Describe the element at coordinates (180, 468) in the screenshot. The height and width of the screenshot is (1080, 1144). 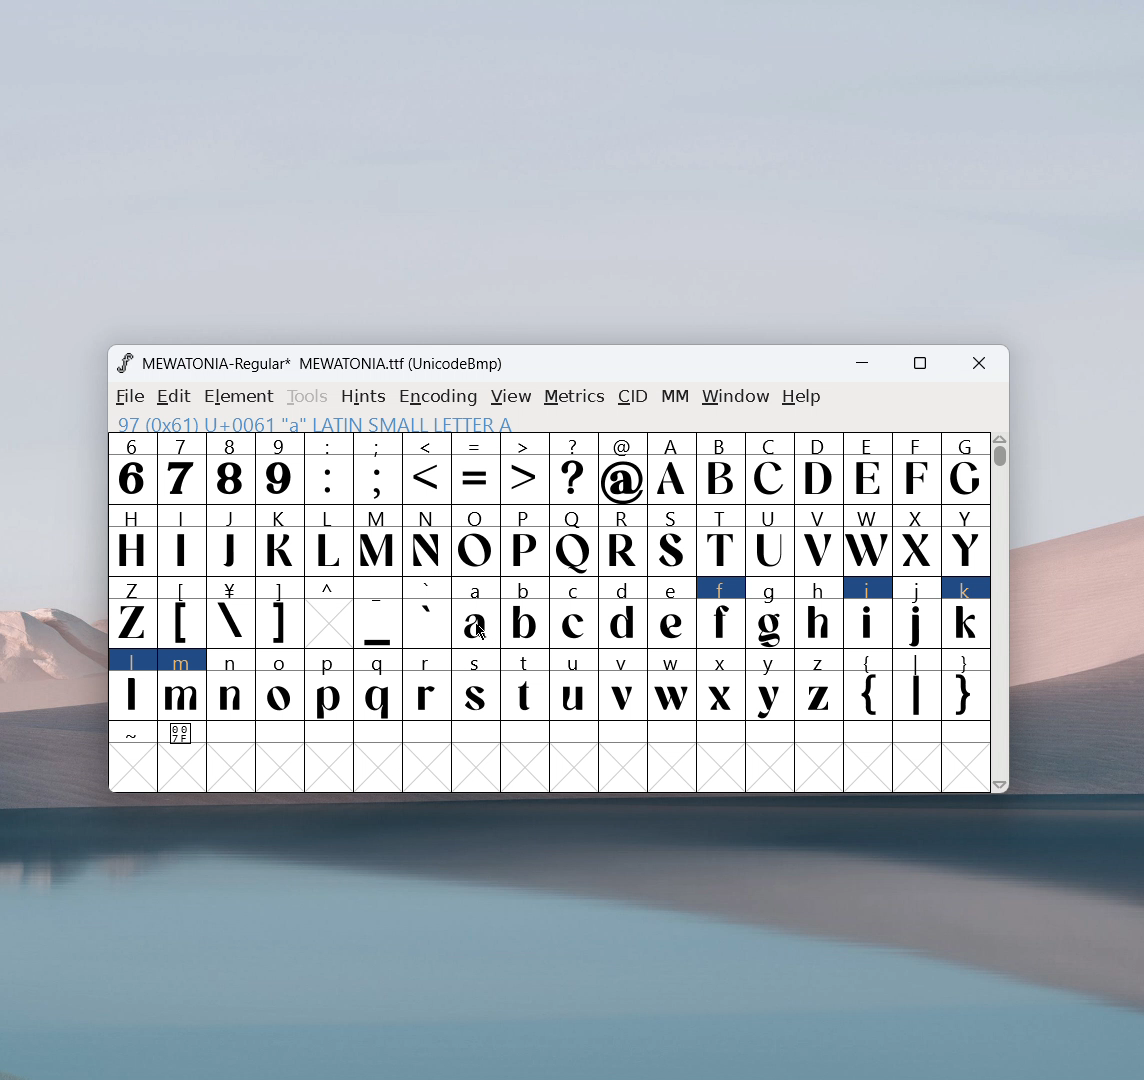
I see `7` at that location.